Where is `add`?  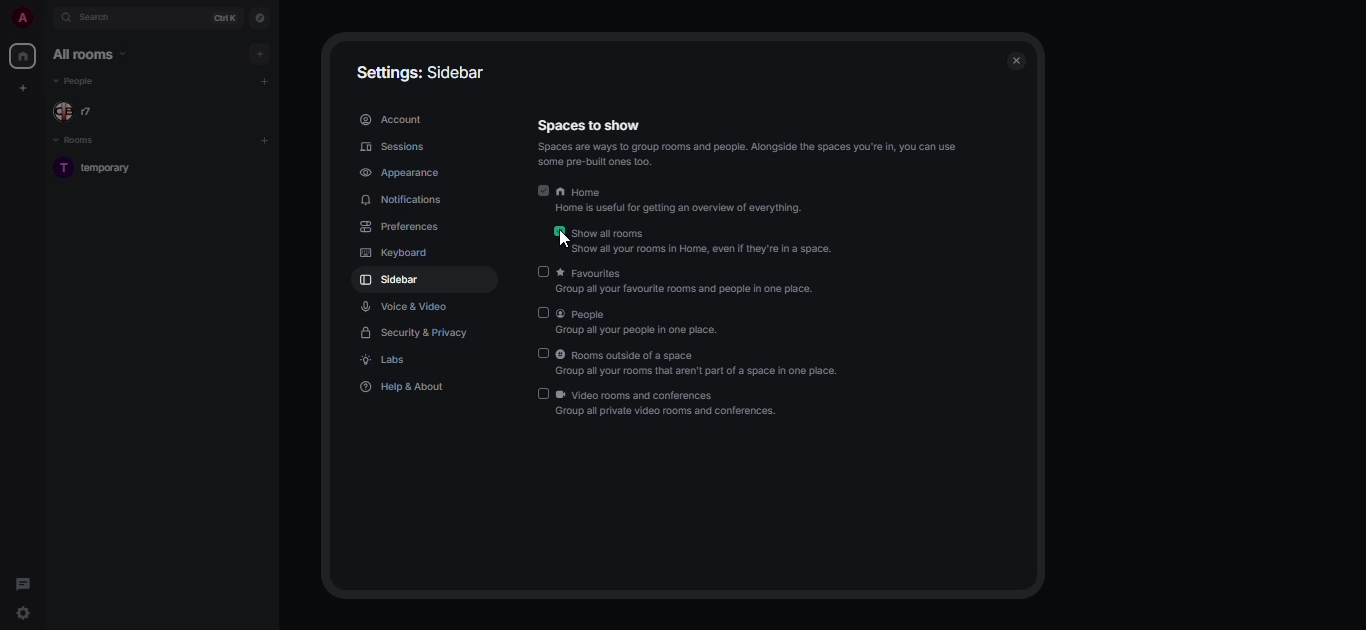 add is located at coordinates (266, 81).